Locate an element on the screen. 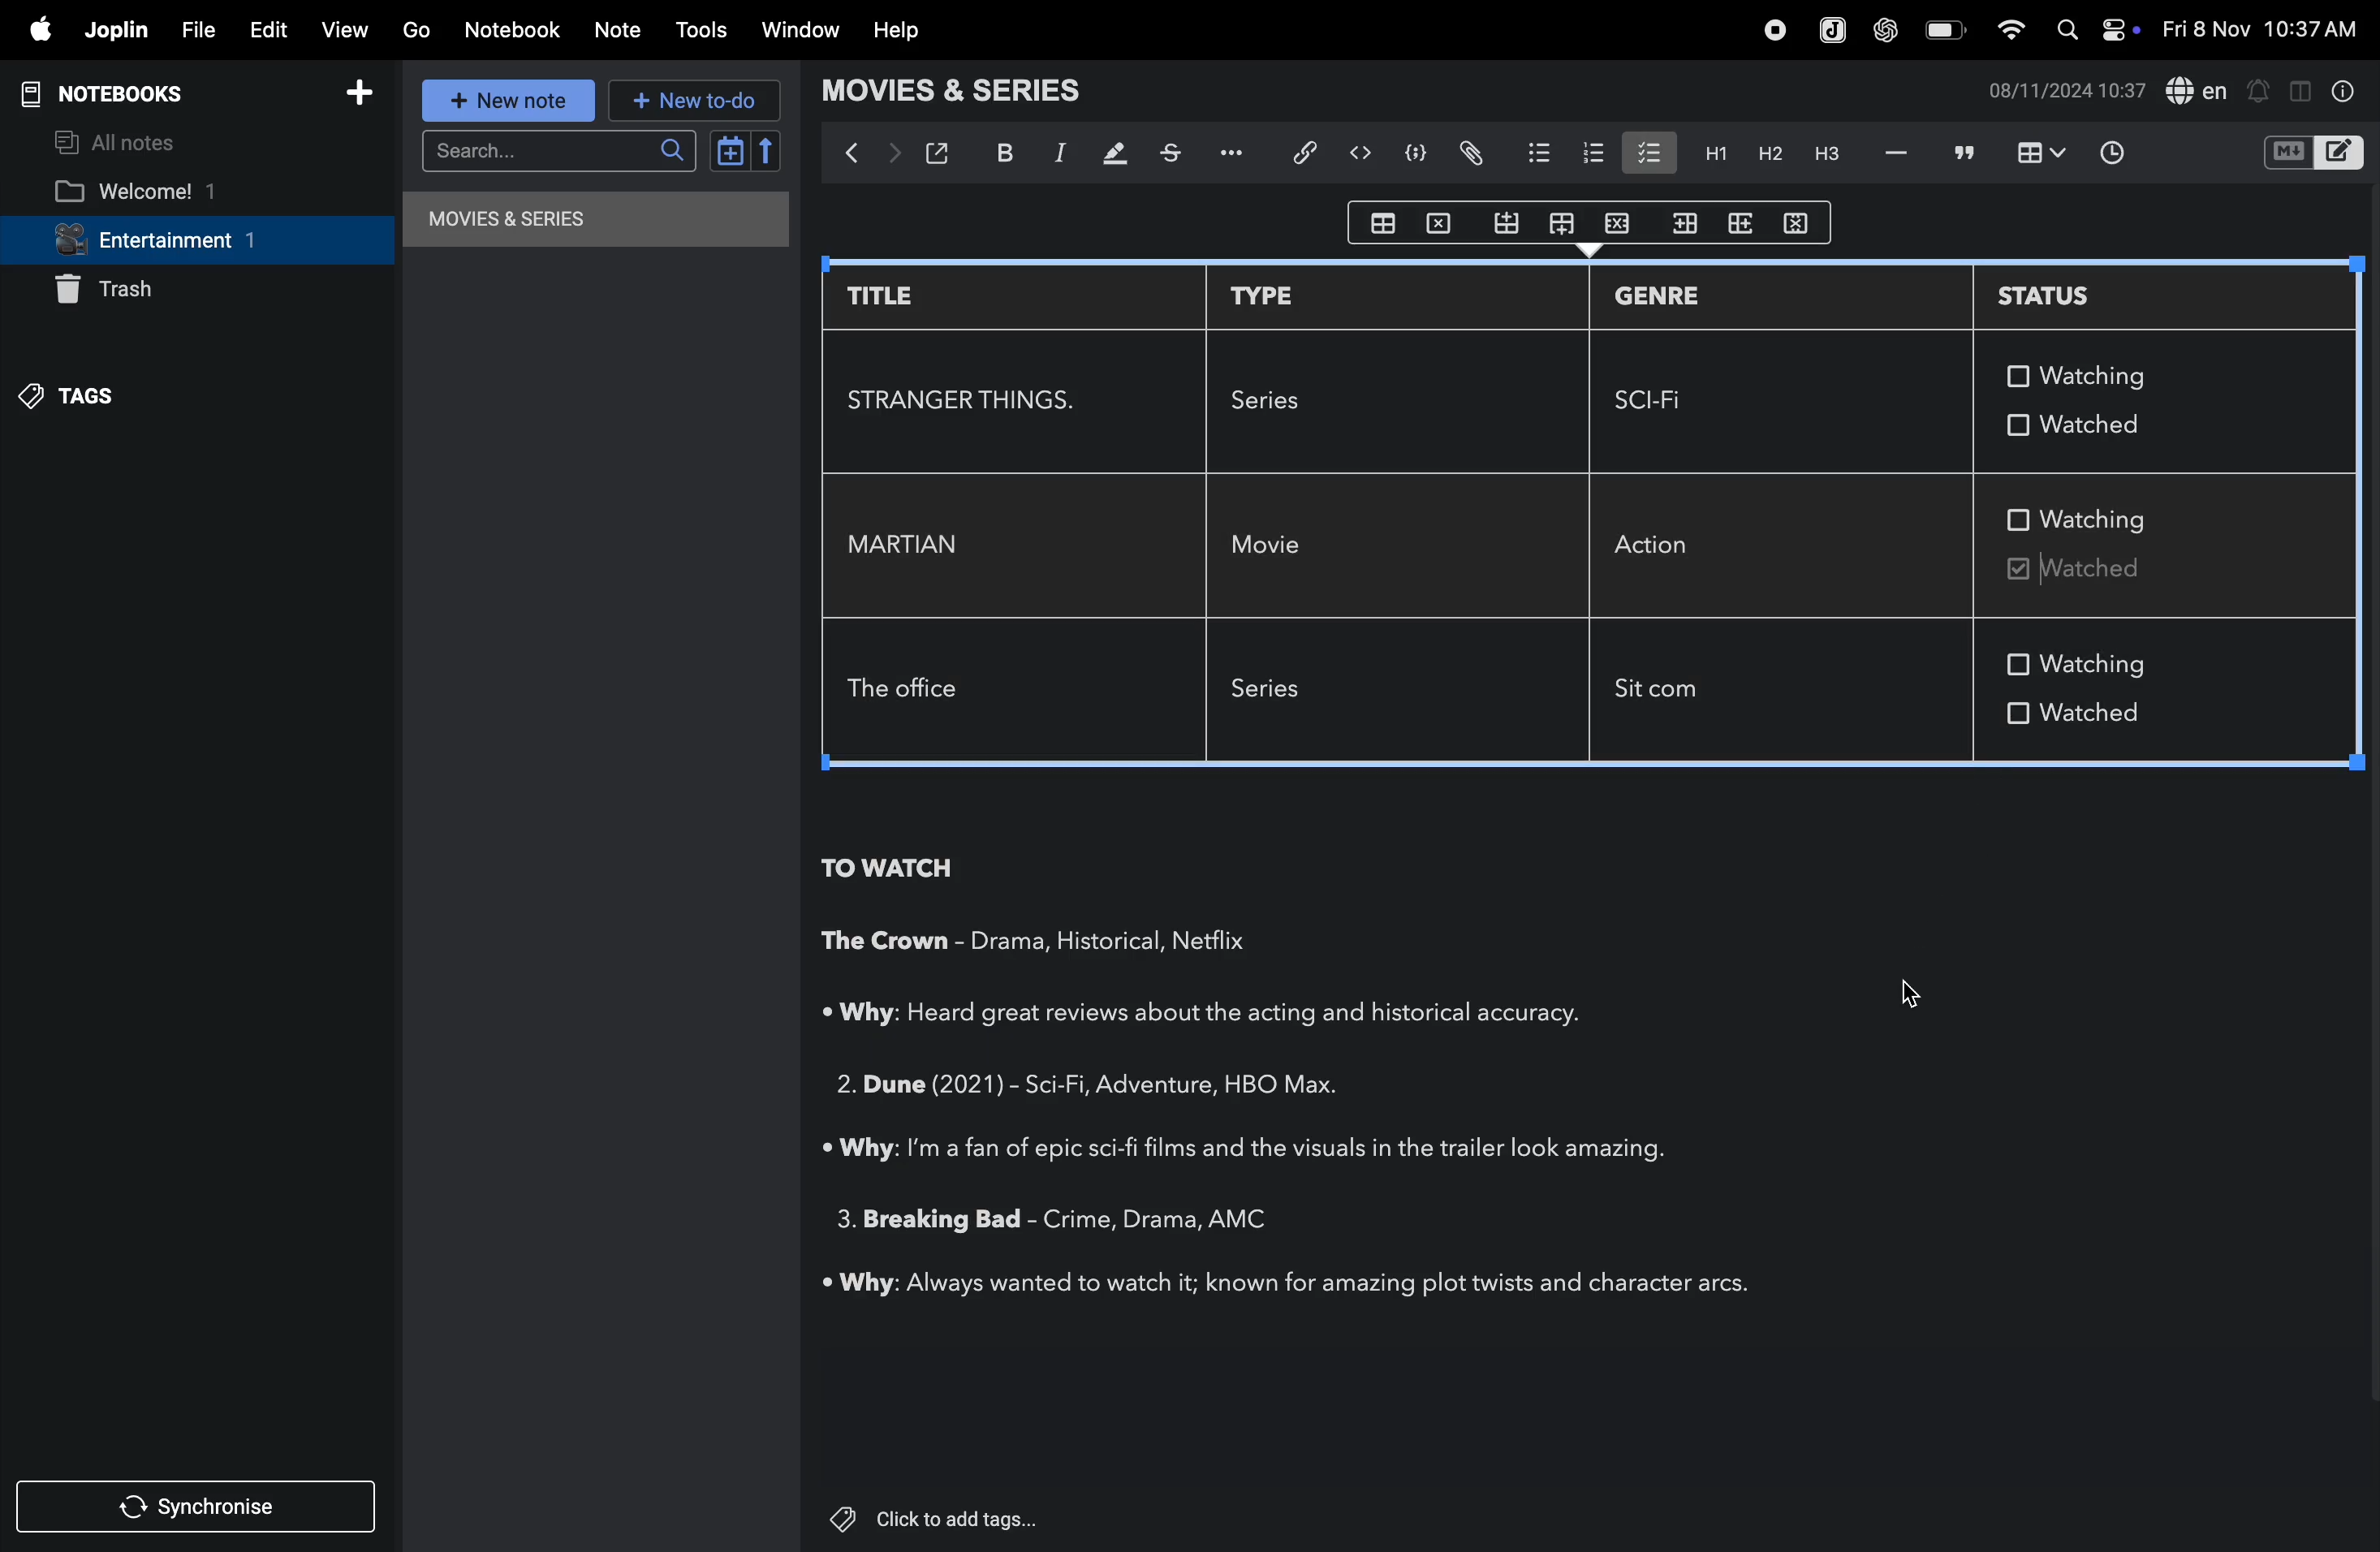 This screenshot has height=1552, width=2380. forward is located at coordinates (894, 154).